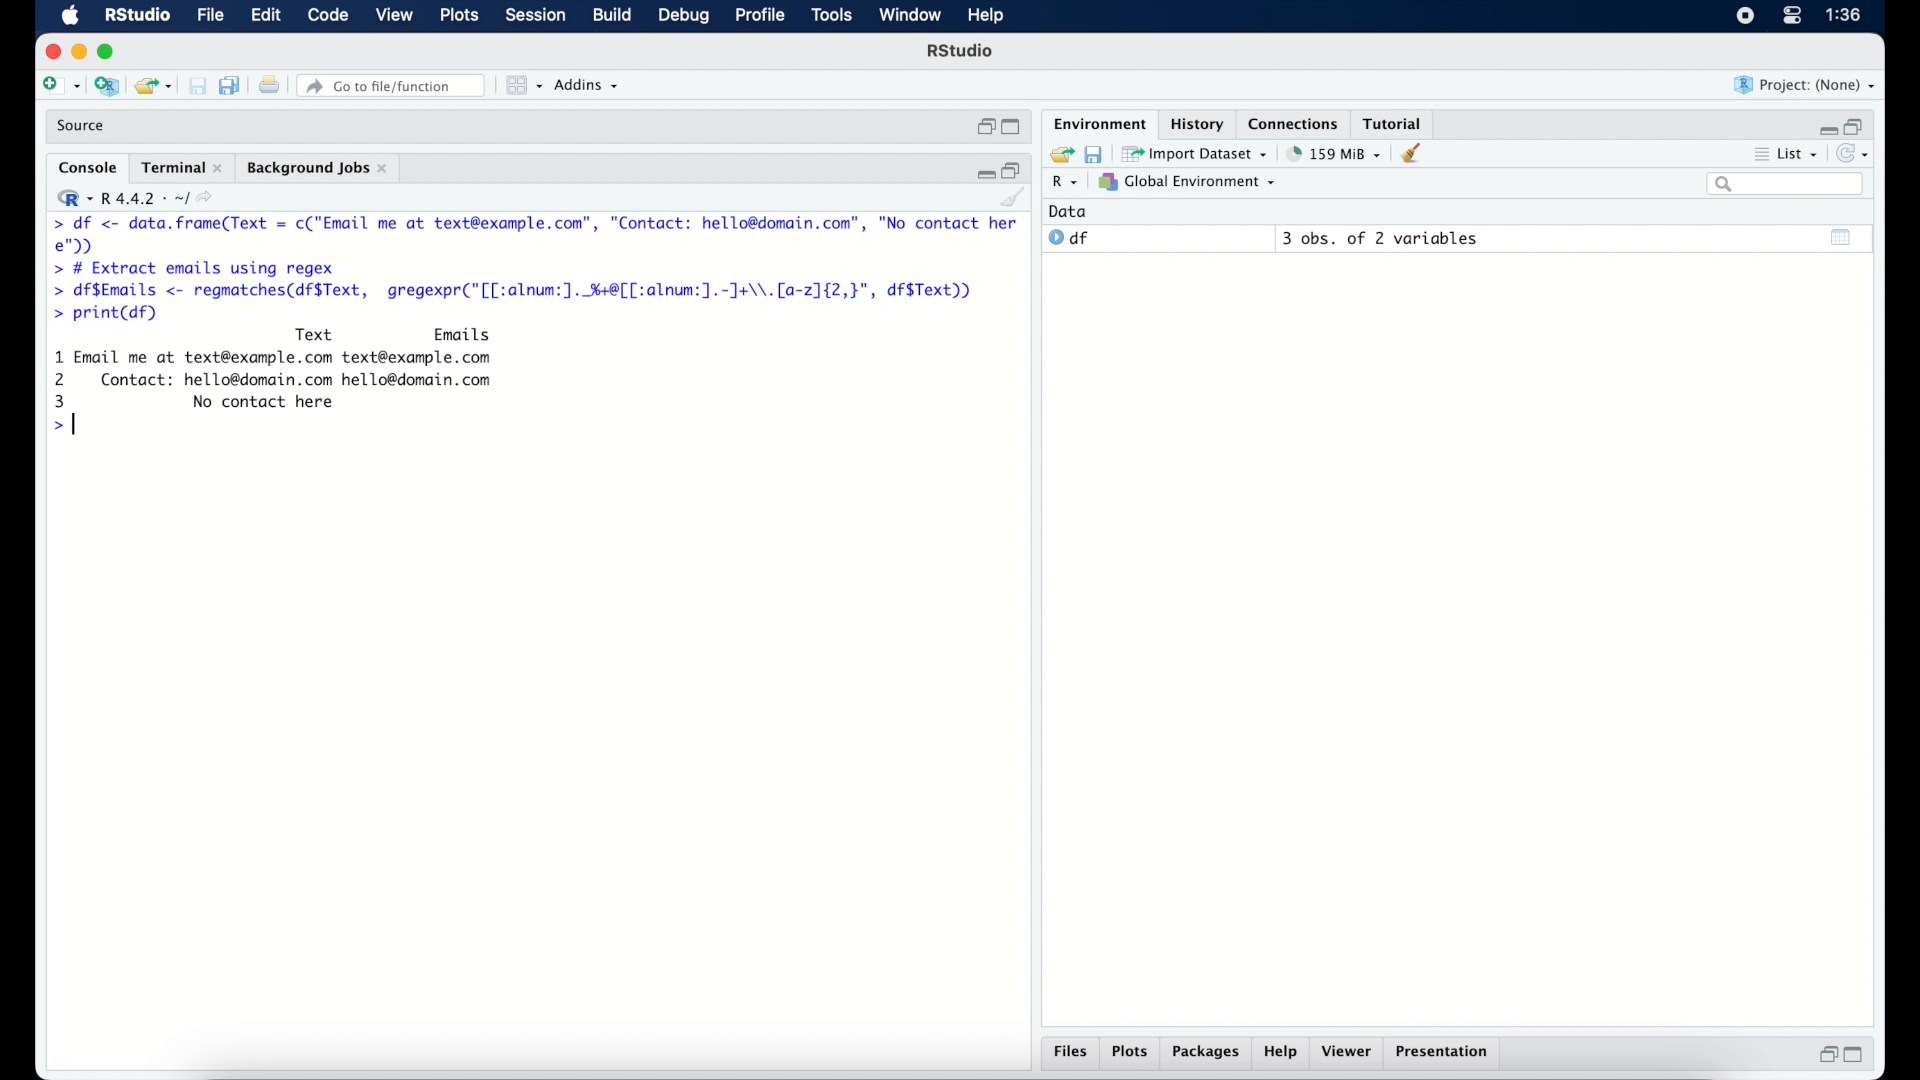 The height and width of the screenshot is (1080, 1920). What do you see at coordinates (1015, 170) in the screenshot?
I see `restore down` at bounding box center [1015, 170].